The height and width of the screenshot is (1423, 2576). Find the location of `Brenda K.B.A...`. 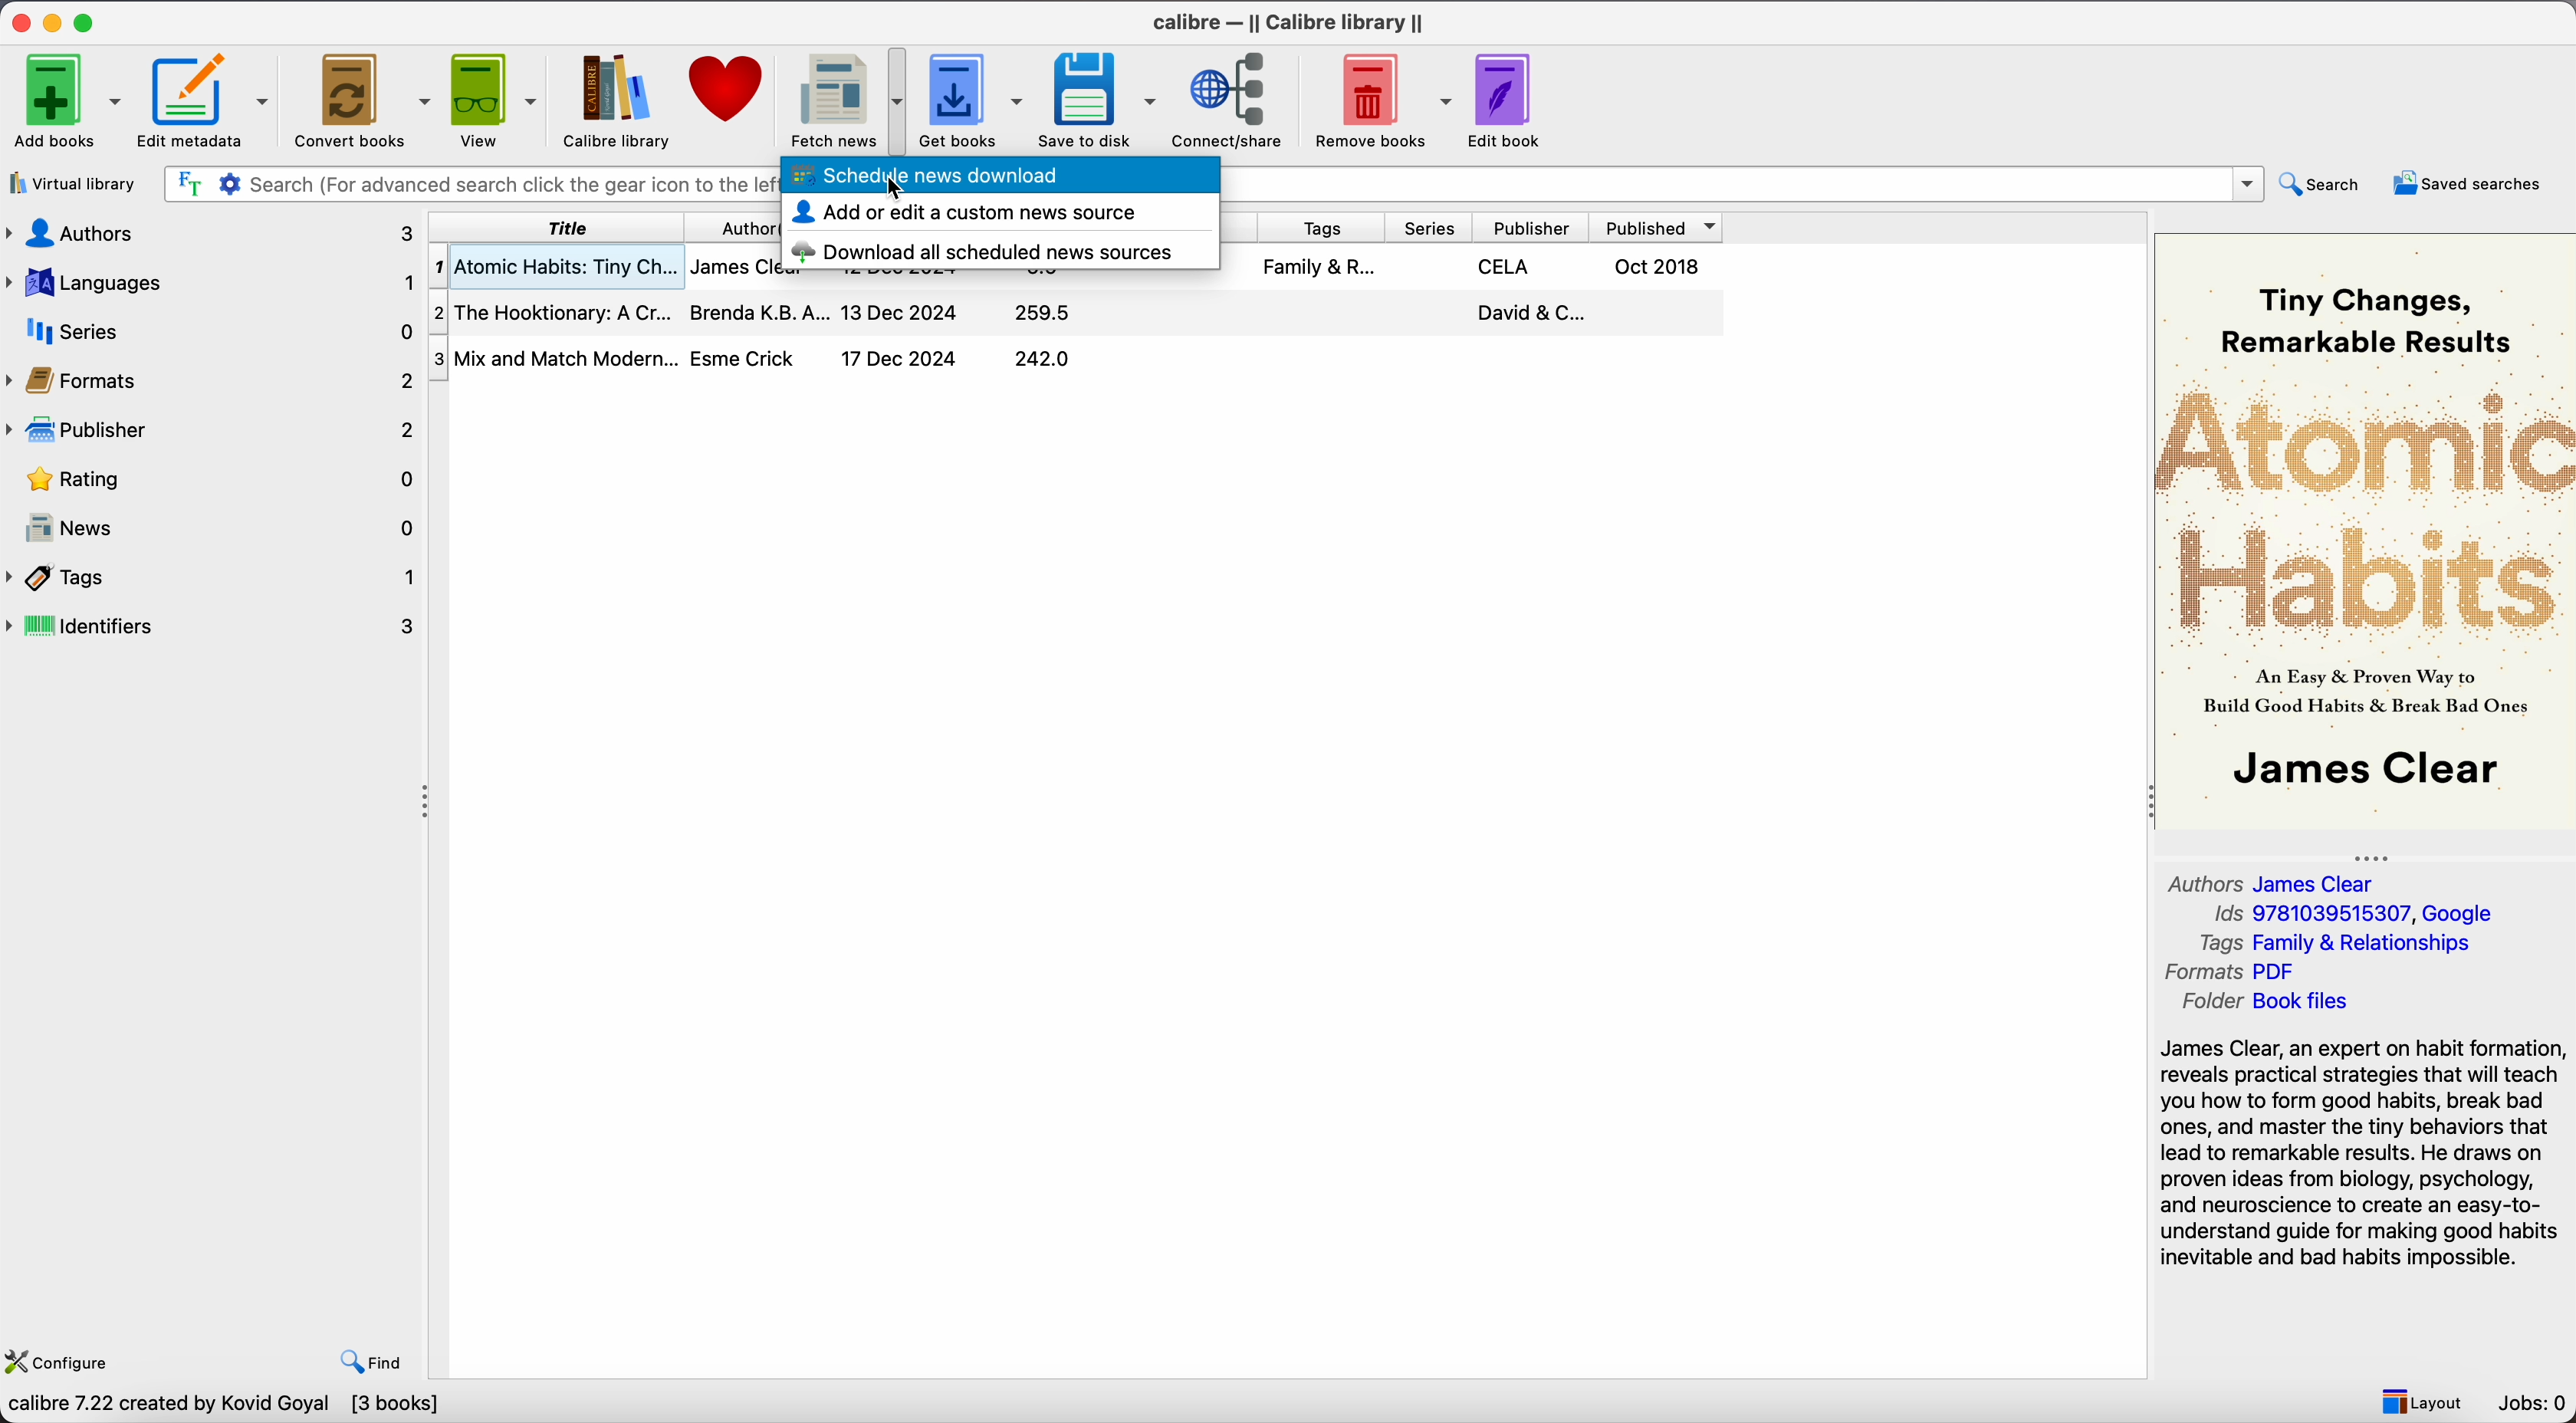

Brenda K.B.A... is located at coordinates (756, 311).